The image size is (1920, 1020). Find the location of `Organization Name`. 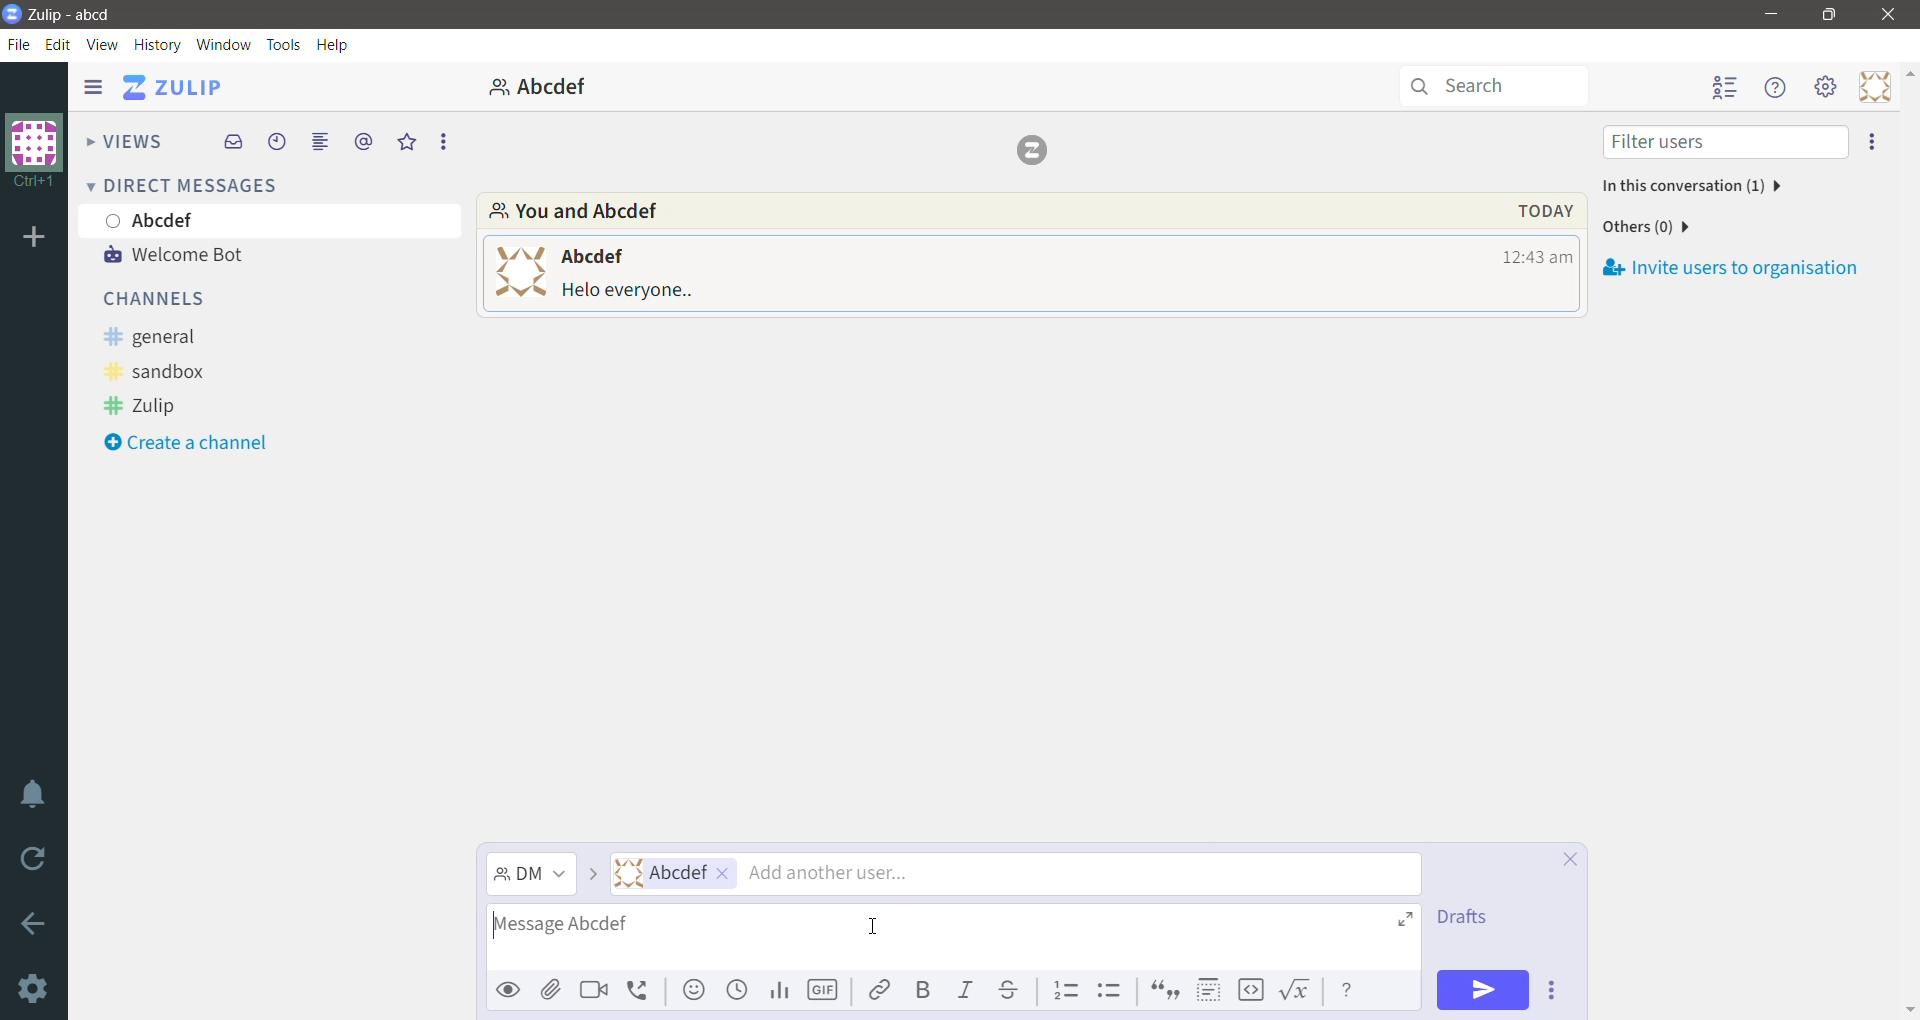

Organization Name is located at coordinates (34, 240).